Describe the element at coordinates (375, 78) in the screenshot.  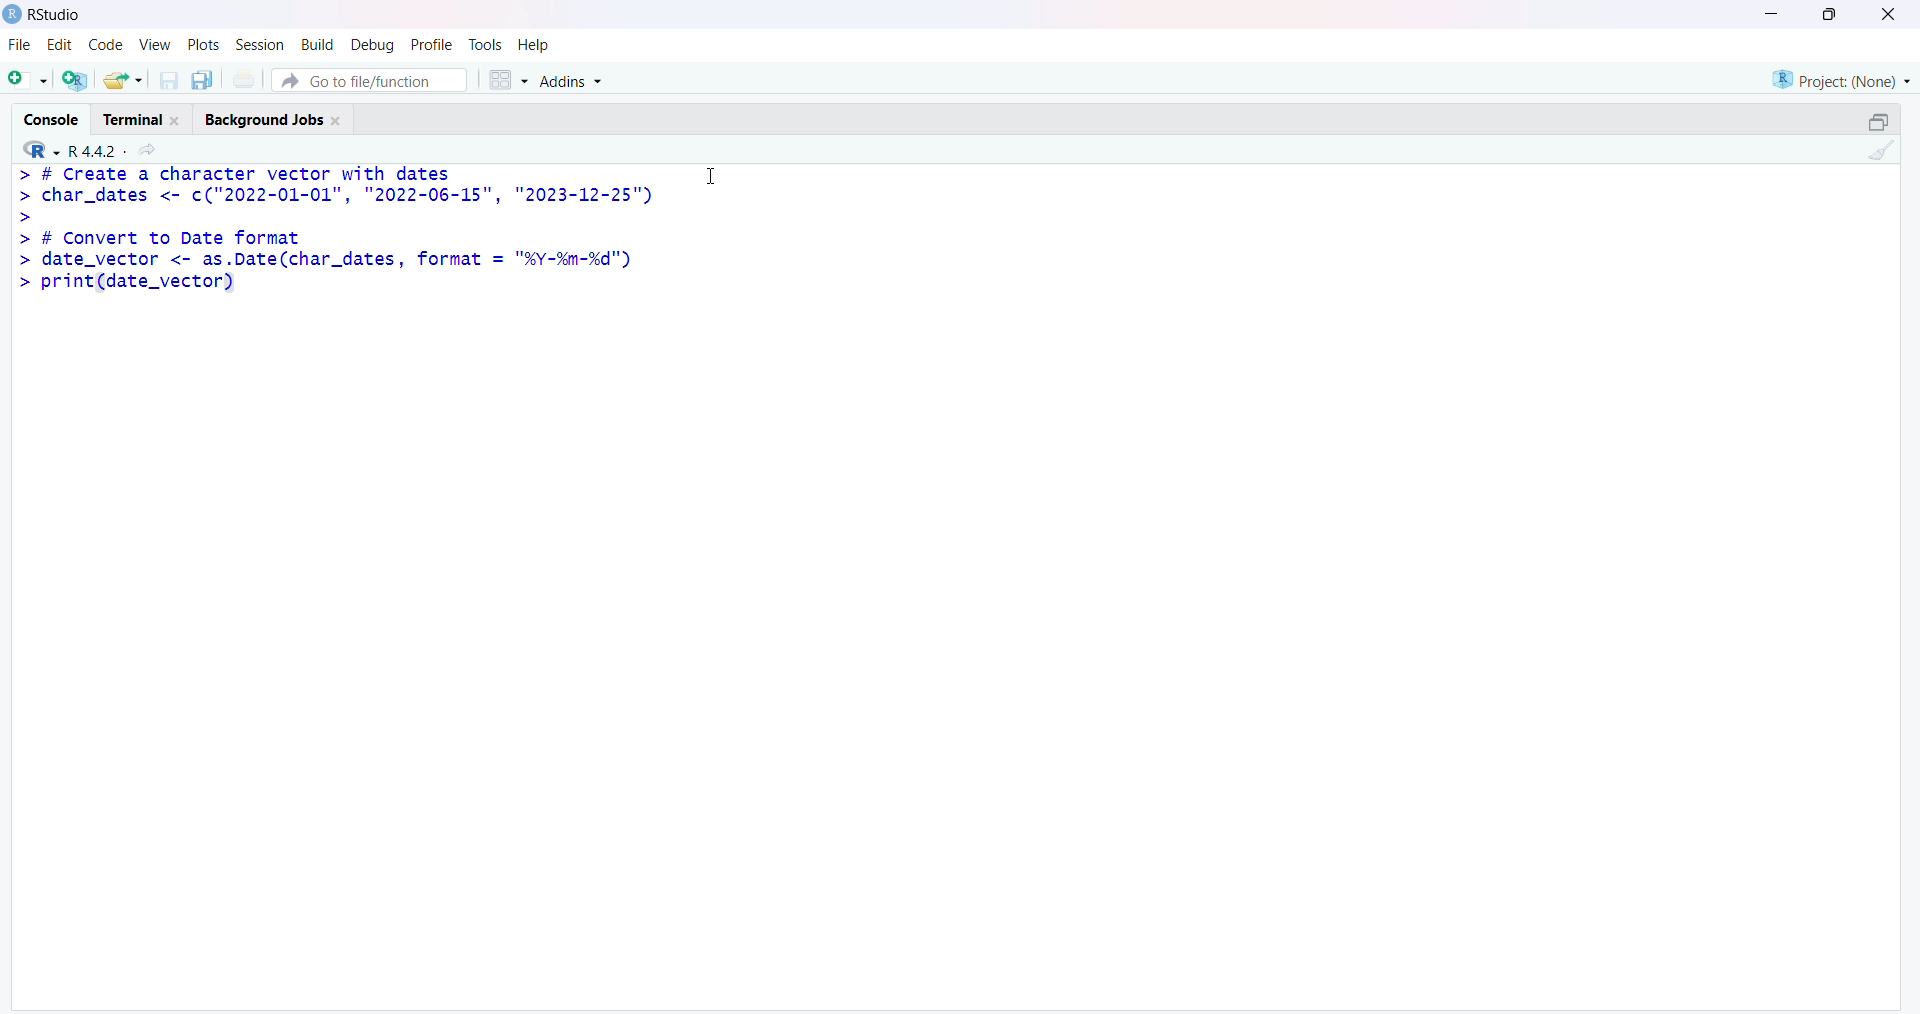
I see `Go to file/function` at that location.